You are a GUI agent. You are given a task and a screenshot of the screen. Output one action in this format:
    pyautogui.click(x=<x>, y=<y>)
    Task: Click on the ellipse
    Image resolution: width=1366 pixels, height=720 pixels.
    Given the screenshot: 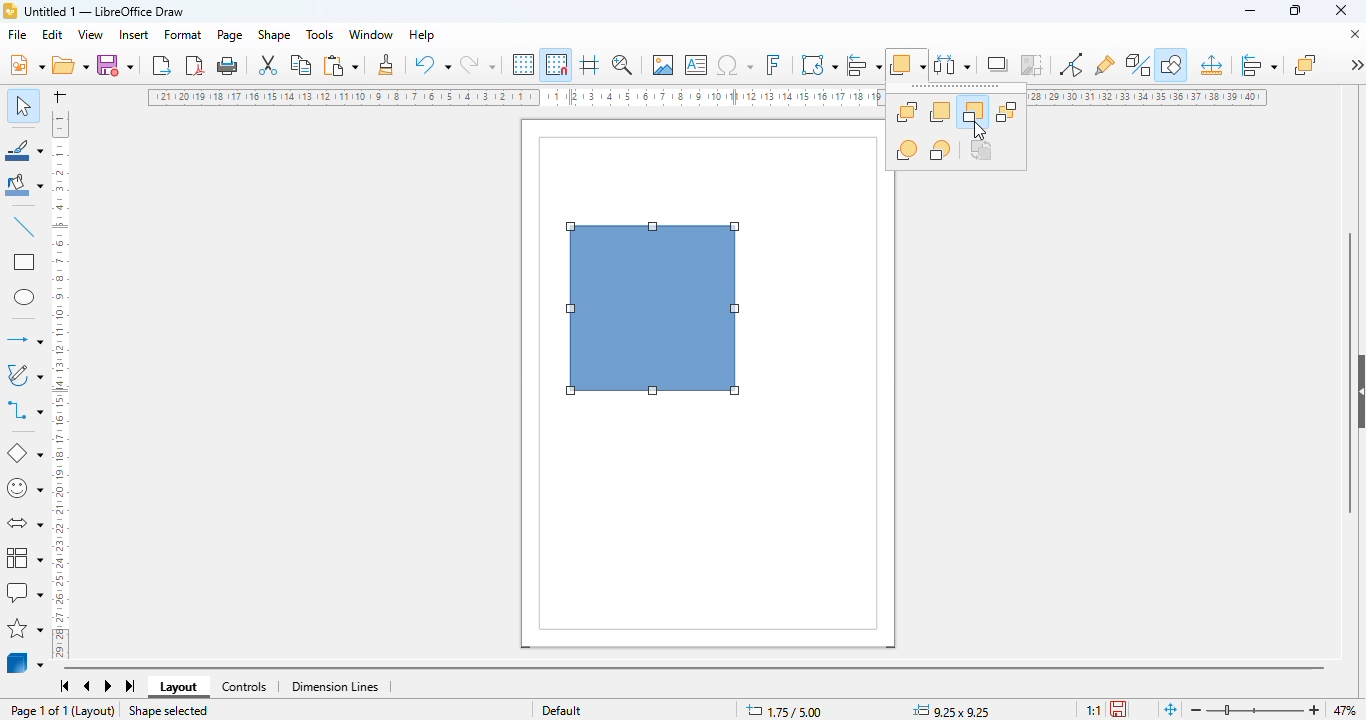 What is the action you would take?
    pyautogui.click(x=24, y=298)
    